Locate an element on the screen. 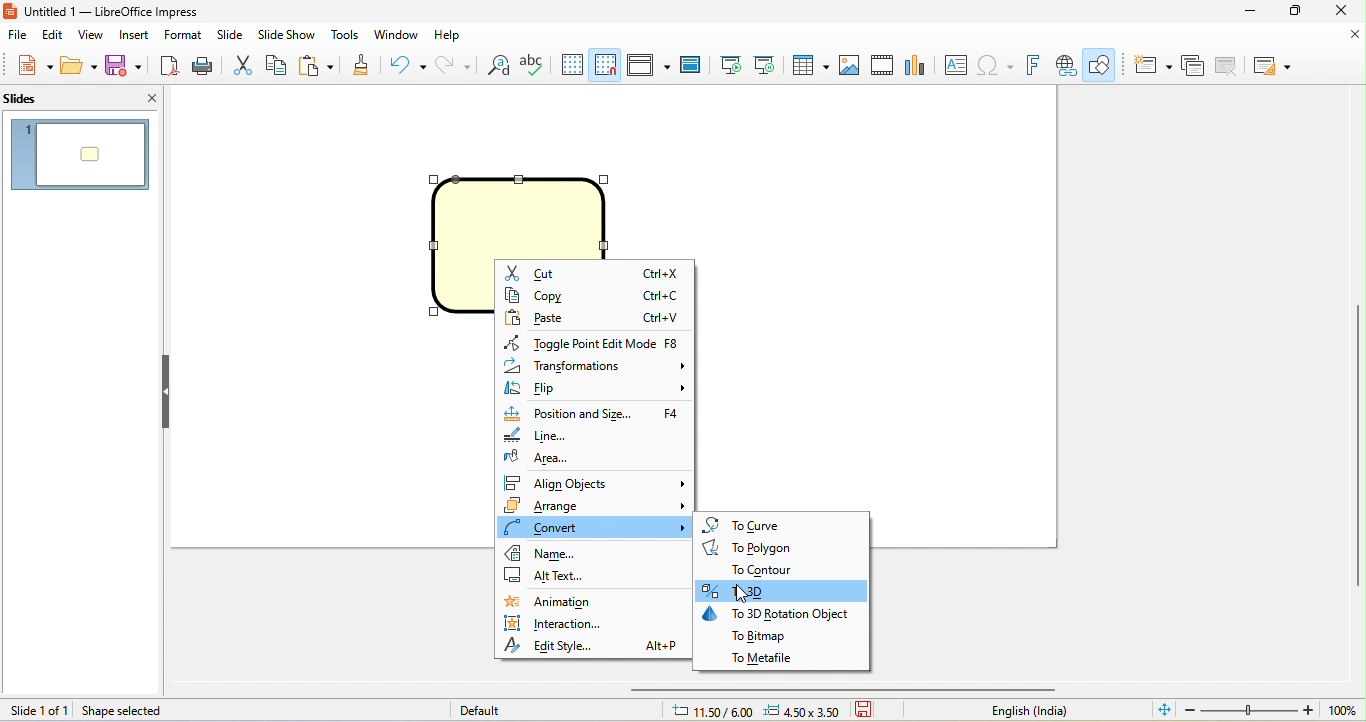 The image size is (1366, 722). close is located at coordinates (140, 97).